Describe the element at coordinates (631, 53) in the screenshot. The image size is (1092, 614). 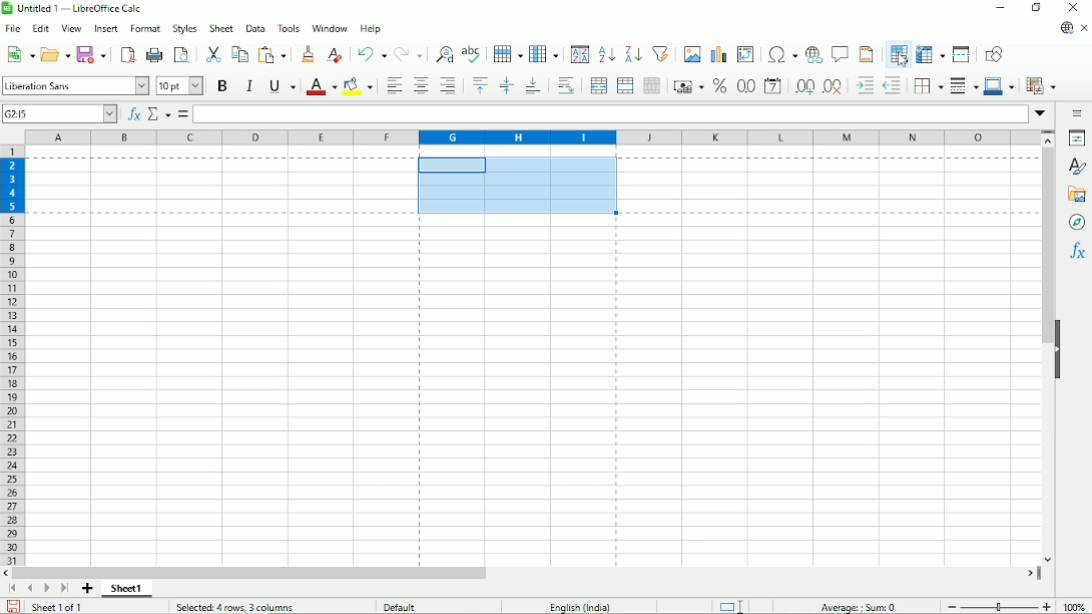
I see `Sort descending` at that location.